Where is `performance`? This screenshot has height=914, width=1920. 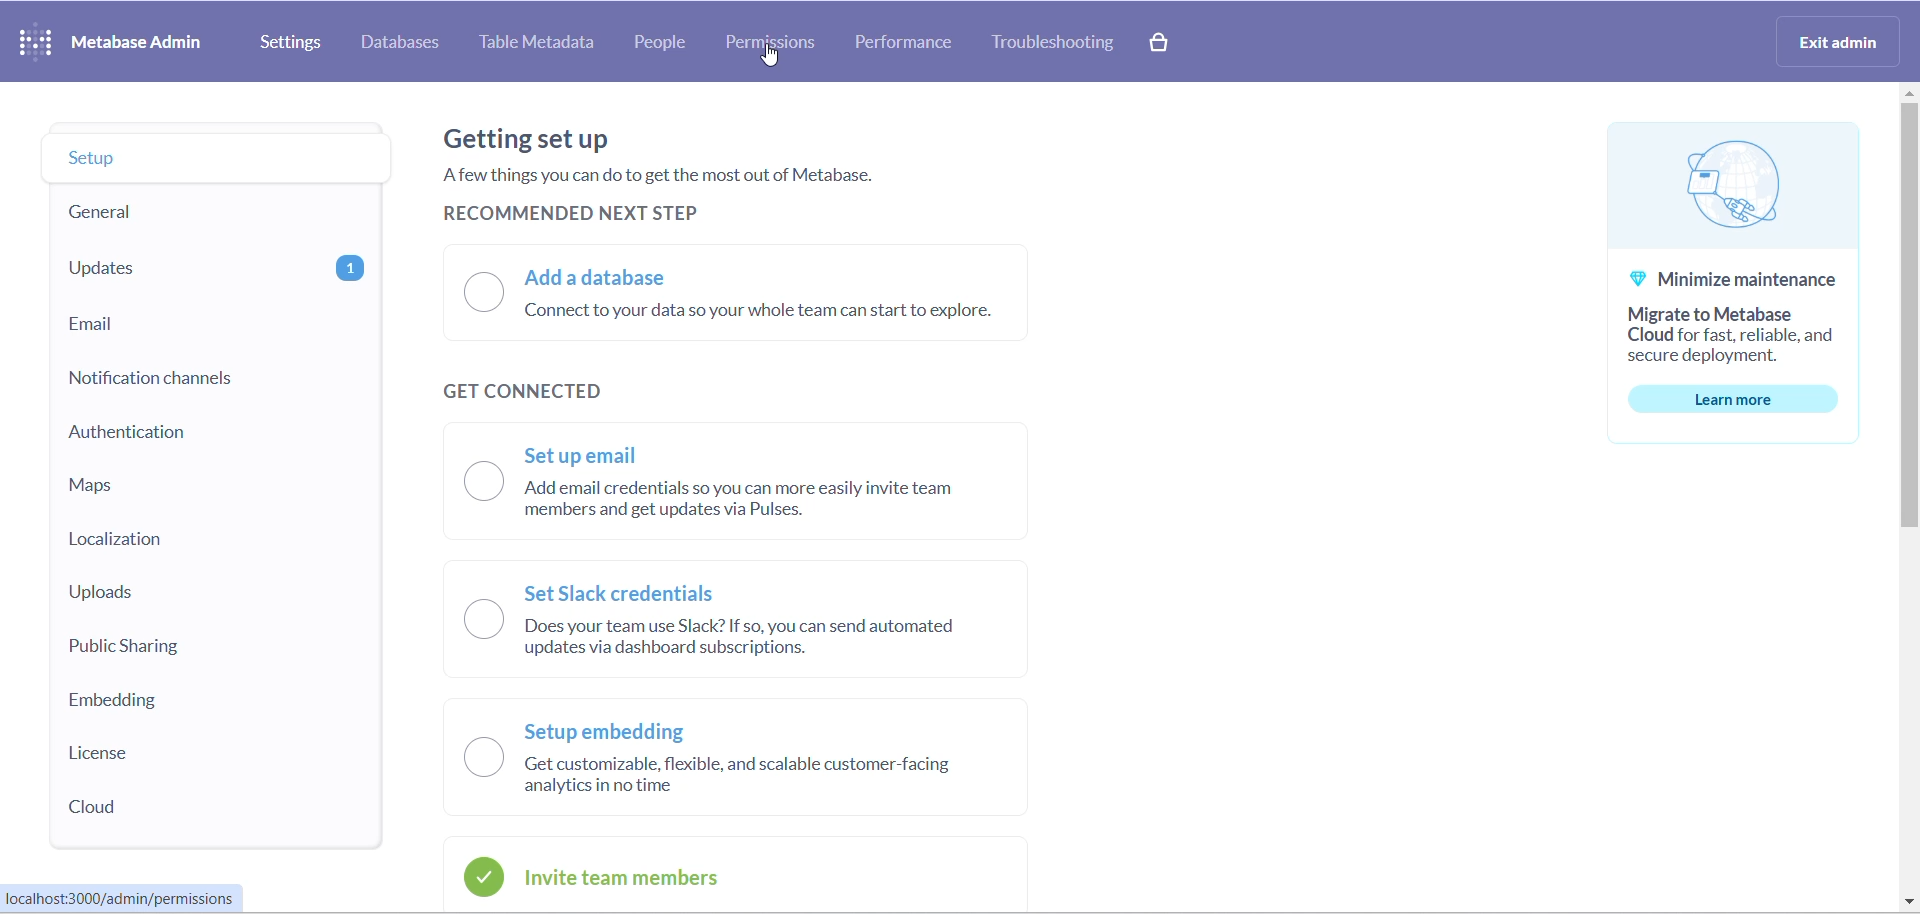
performance is located at coordinates (905, 40).